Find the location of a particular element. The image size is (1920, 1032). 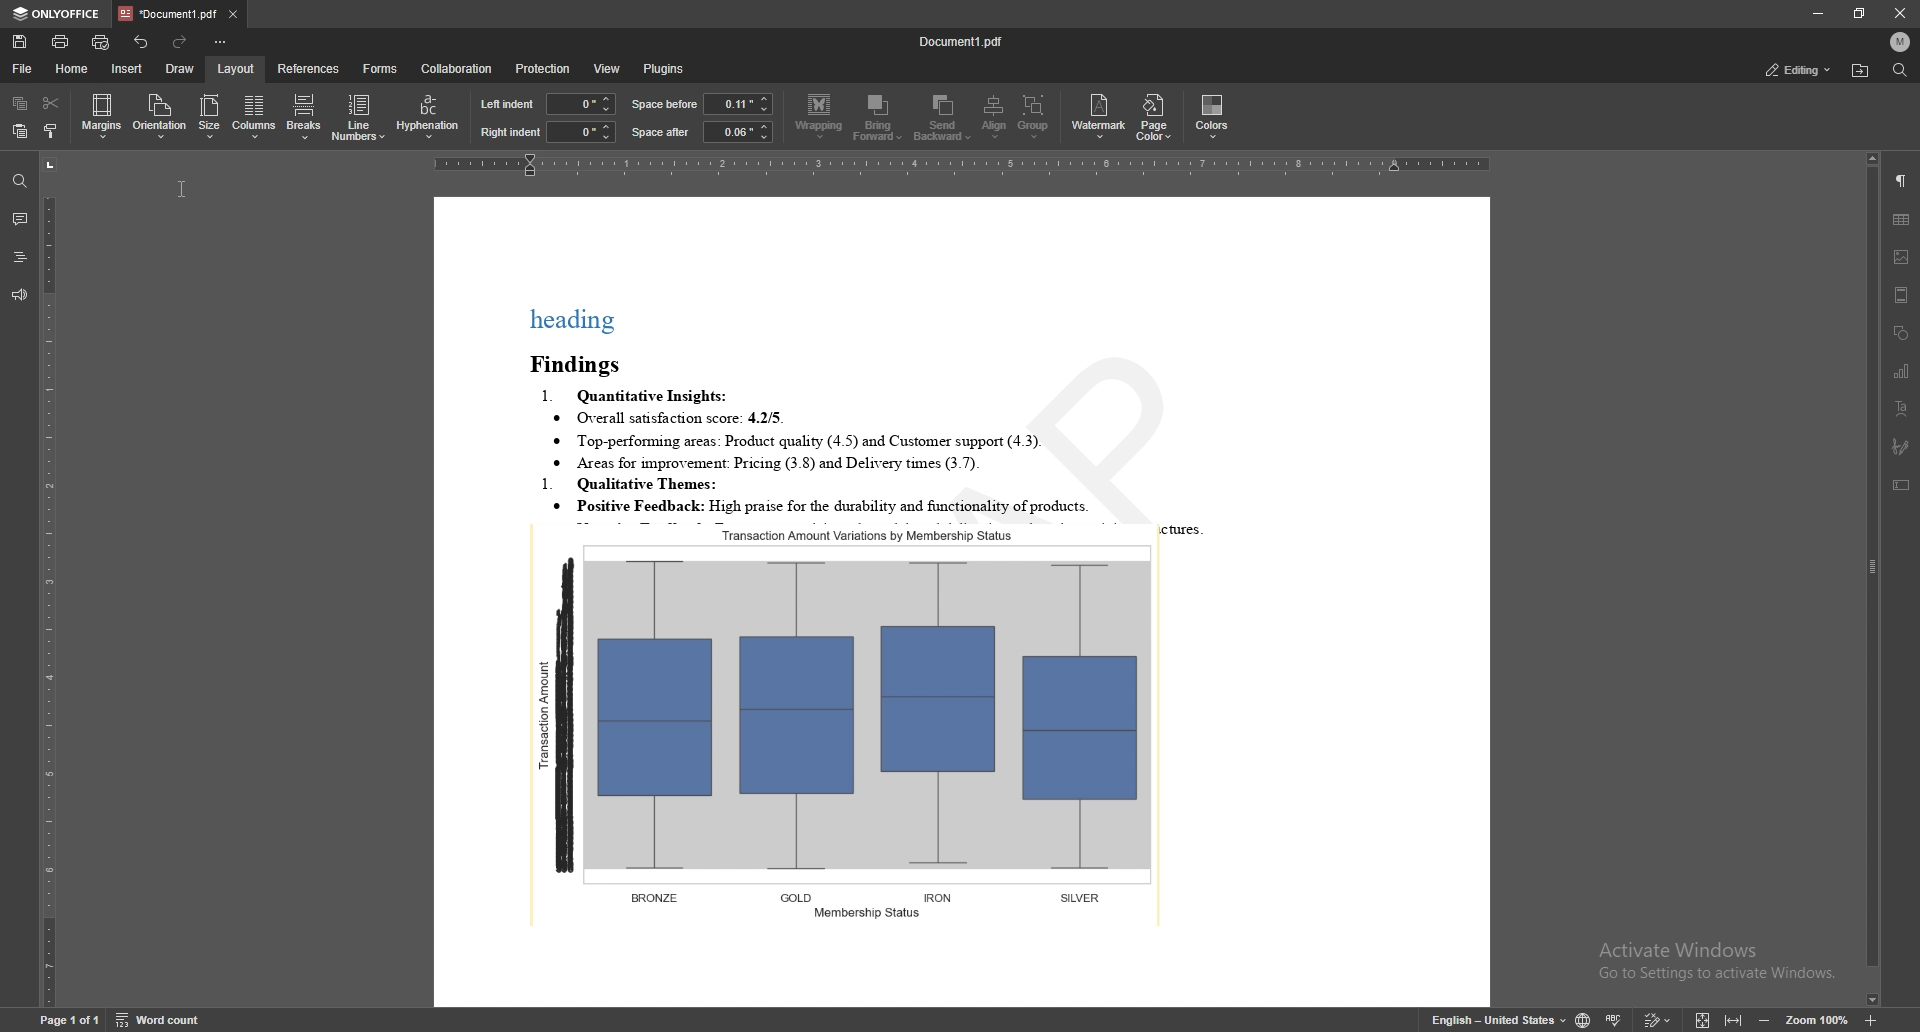

space after is located at coordinates (661, 132).